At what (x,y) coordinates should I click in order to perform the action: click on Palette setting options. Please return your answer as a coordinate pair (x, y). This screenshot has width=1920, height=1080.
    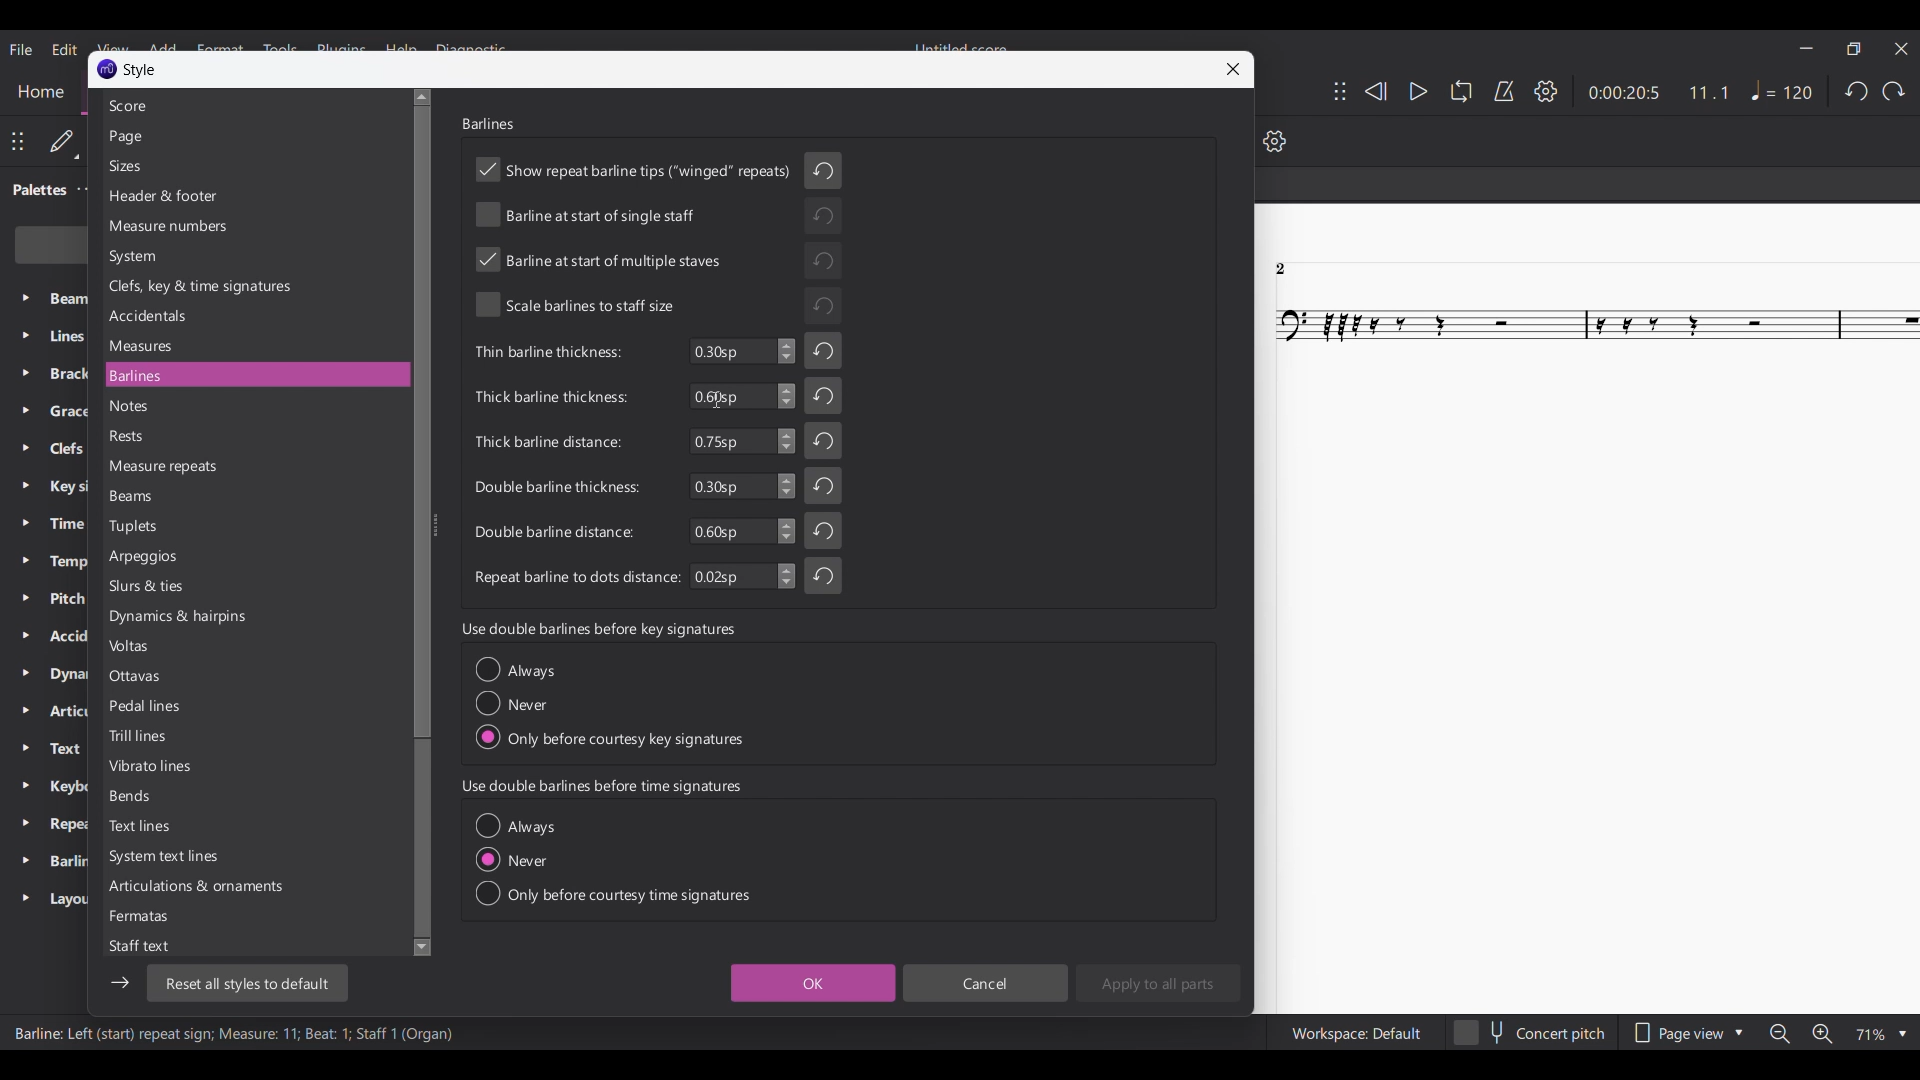
    Looking at the image, I should click on (66, 601).